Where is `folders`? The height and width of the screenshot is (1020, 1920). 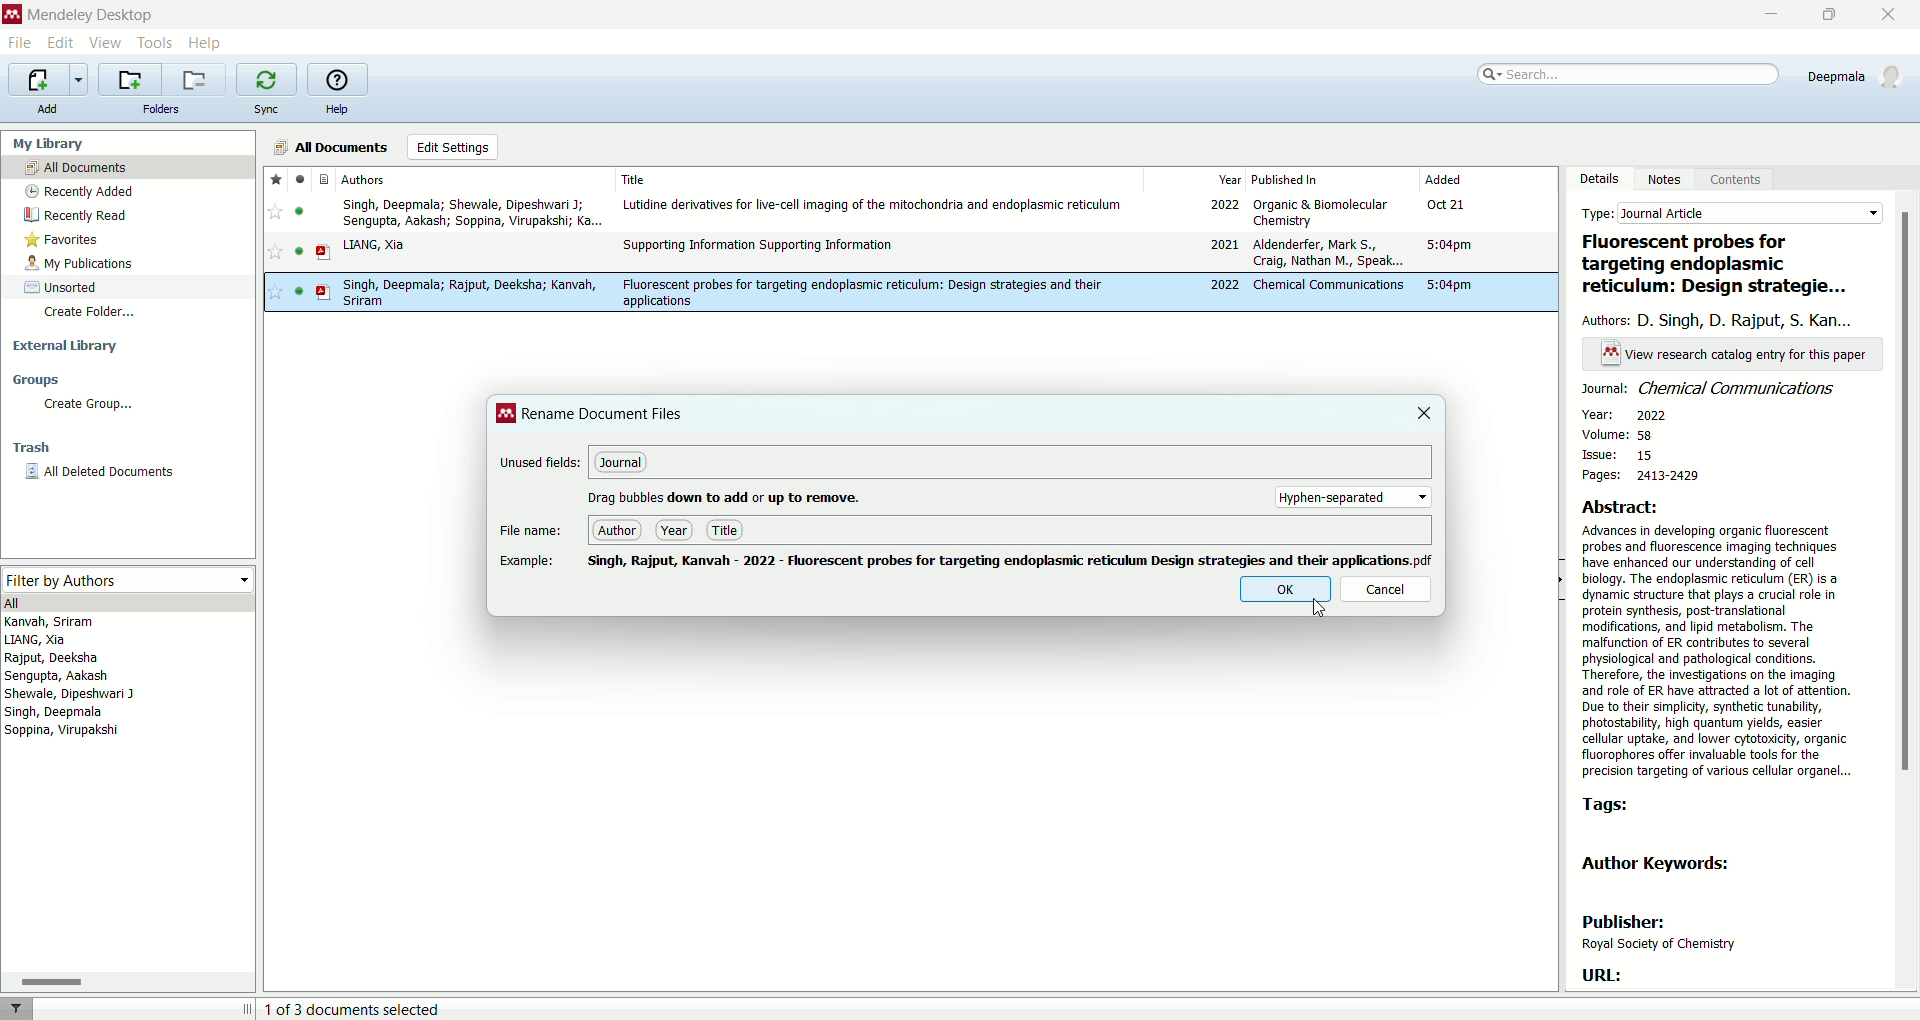
folders is located at coordinates (163, 110).